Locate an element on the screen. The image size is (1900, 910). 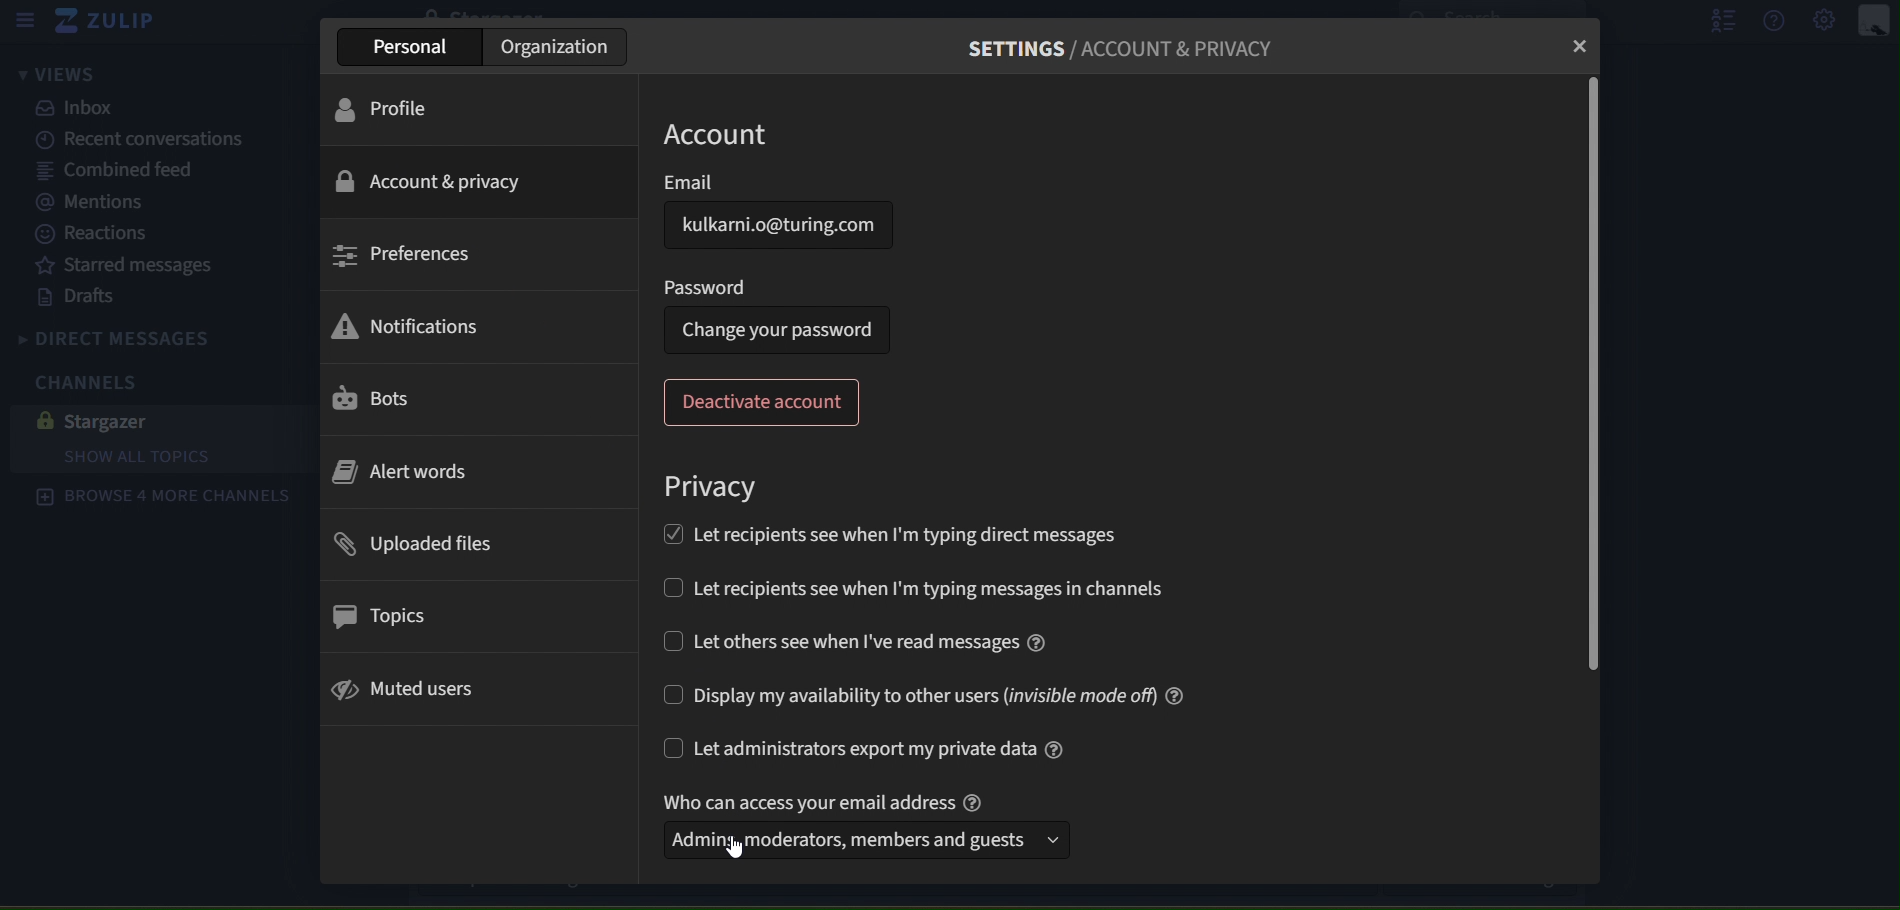
reactions is located at coordinates (112, 234).